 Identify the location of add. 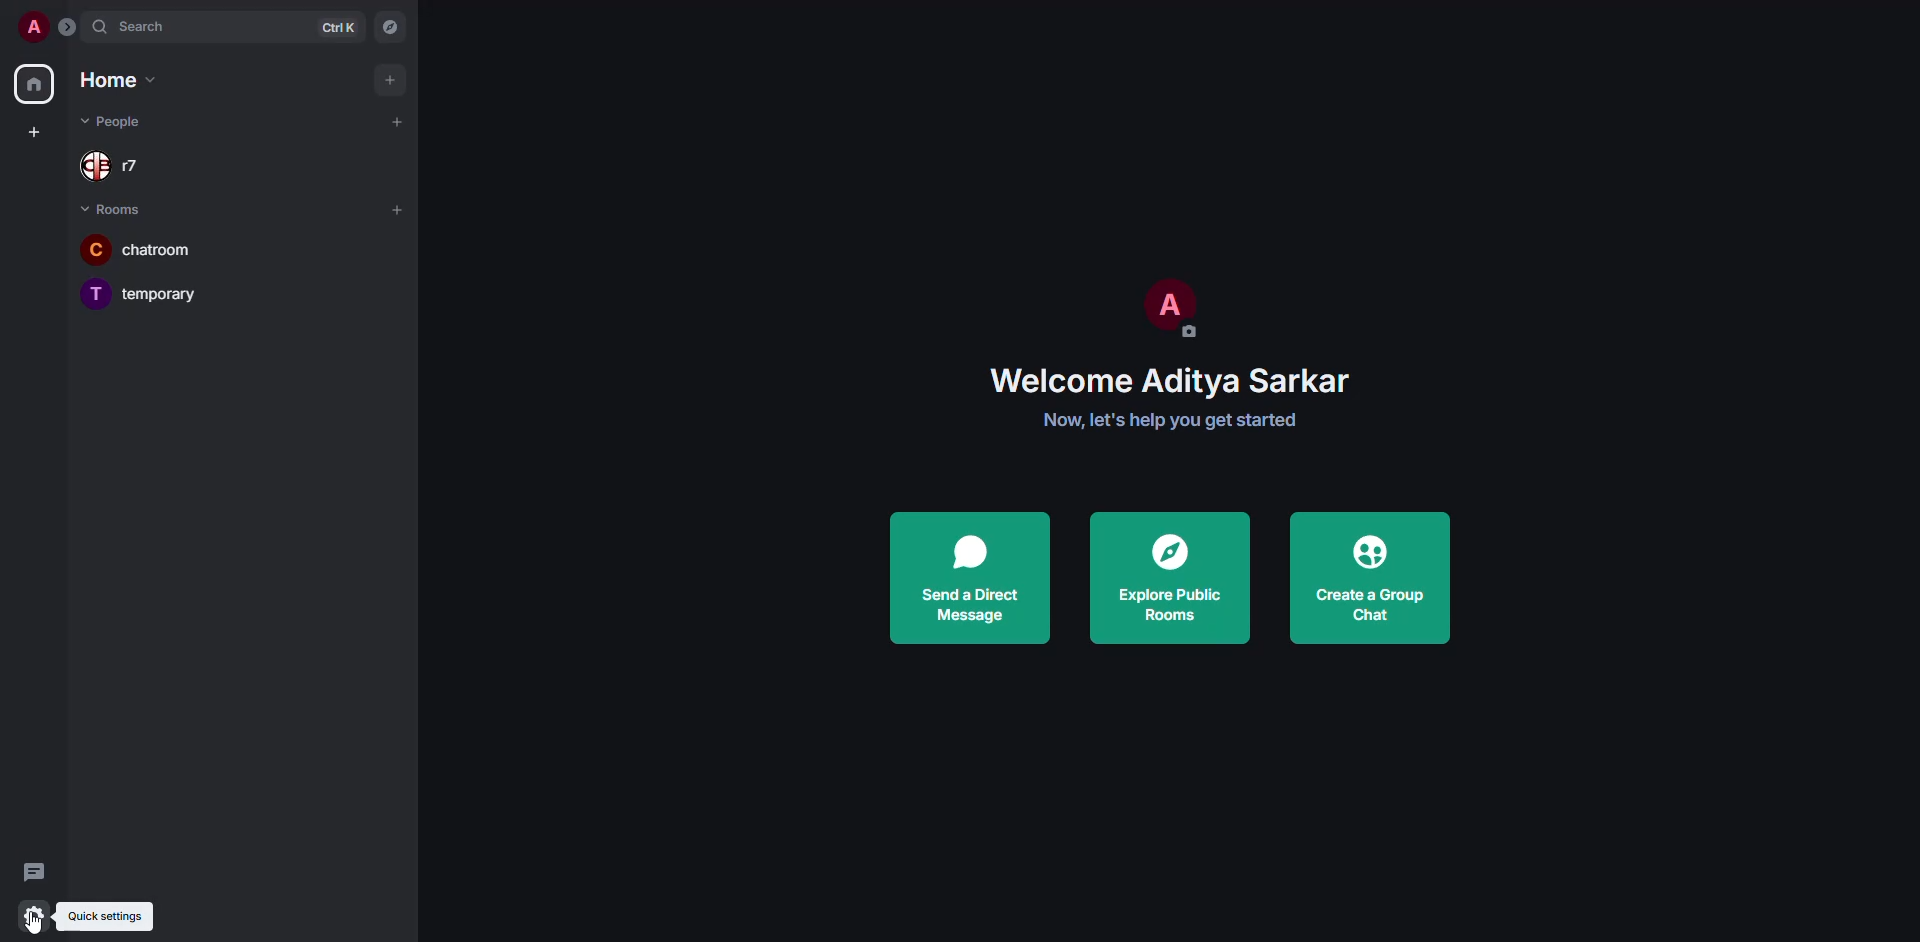
(391, 80).